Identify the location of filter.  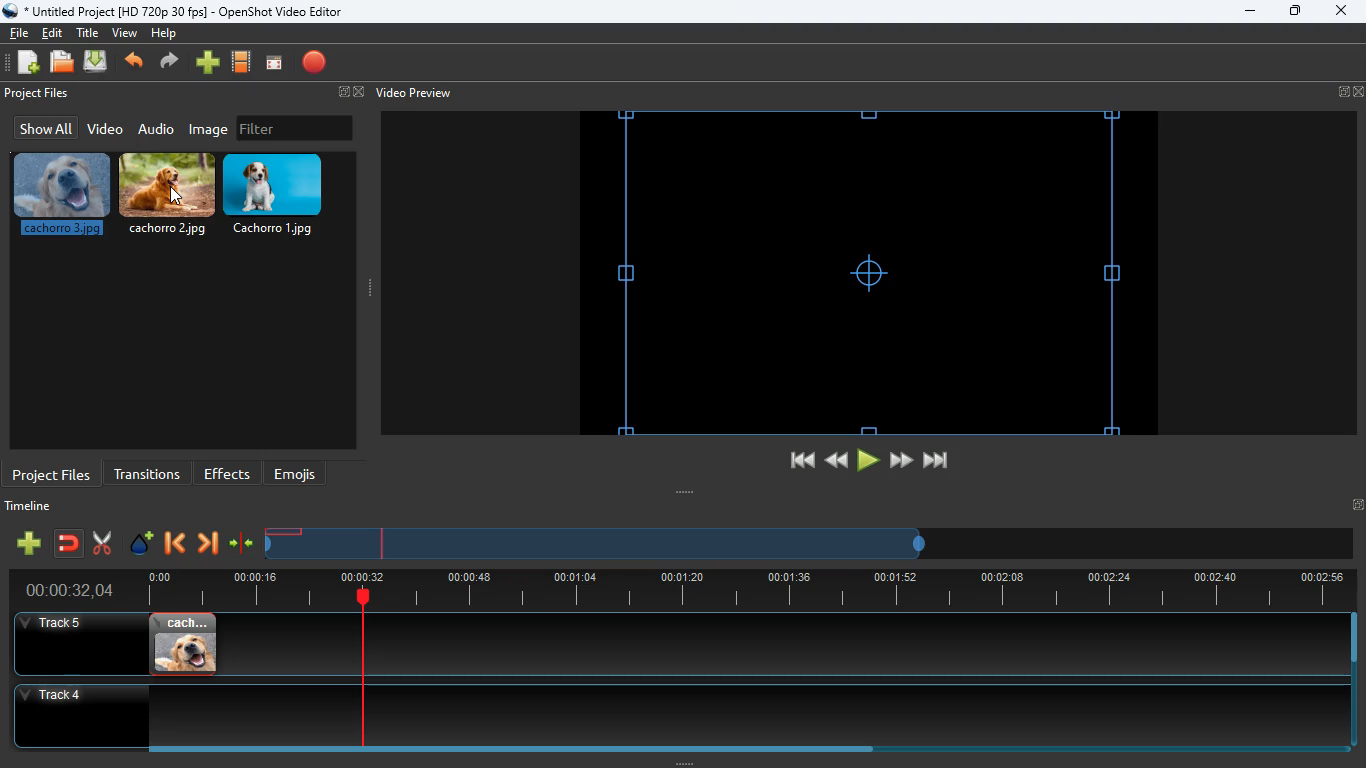
(295, 128).